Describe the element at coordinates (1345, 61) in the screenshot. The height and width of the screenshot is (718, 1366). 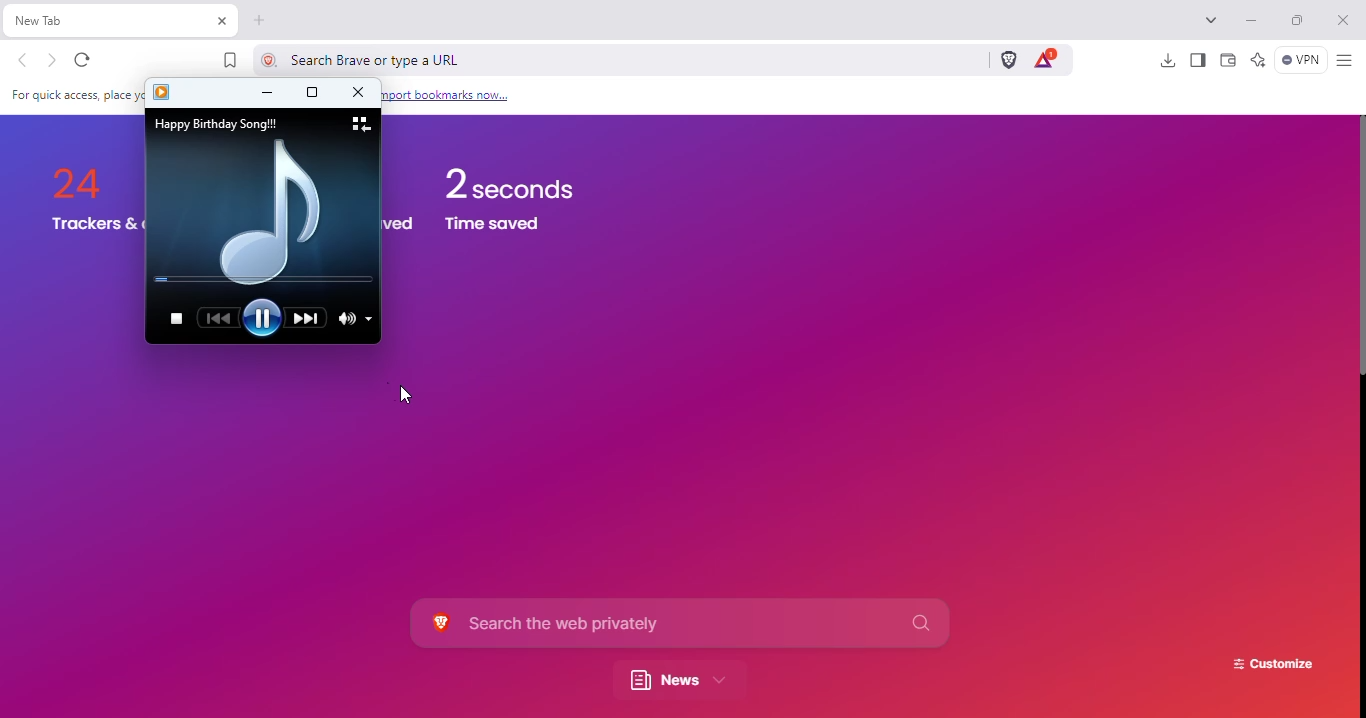
I see `customize and control brave` at that location.